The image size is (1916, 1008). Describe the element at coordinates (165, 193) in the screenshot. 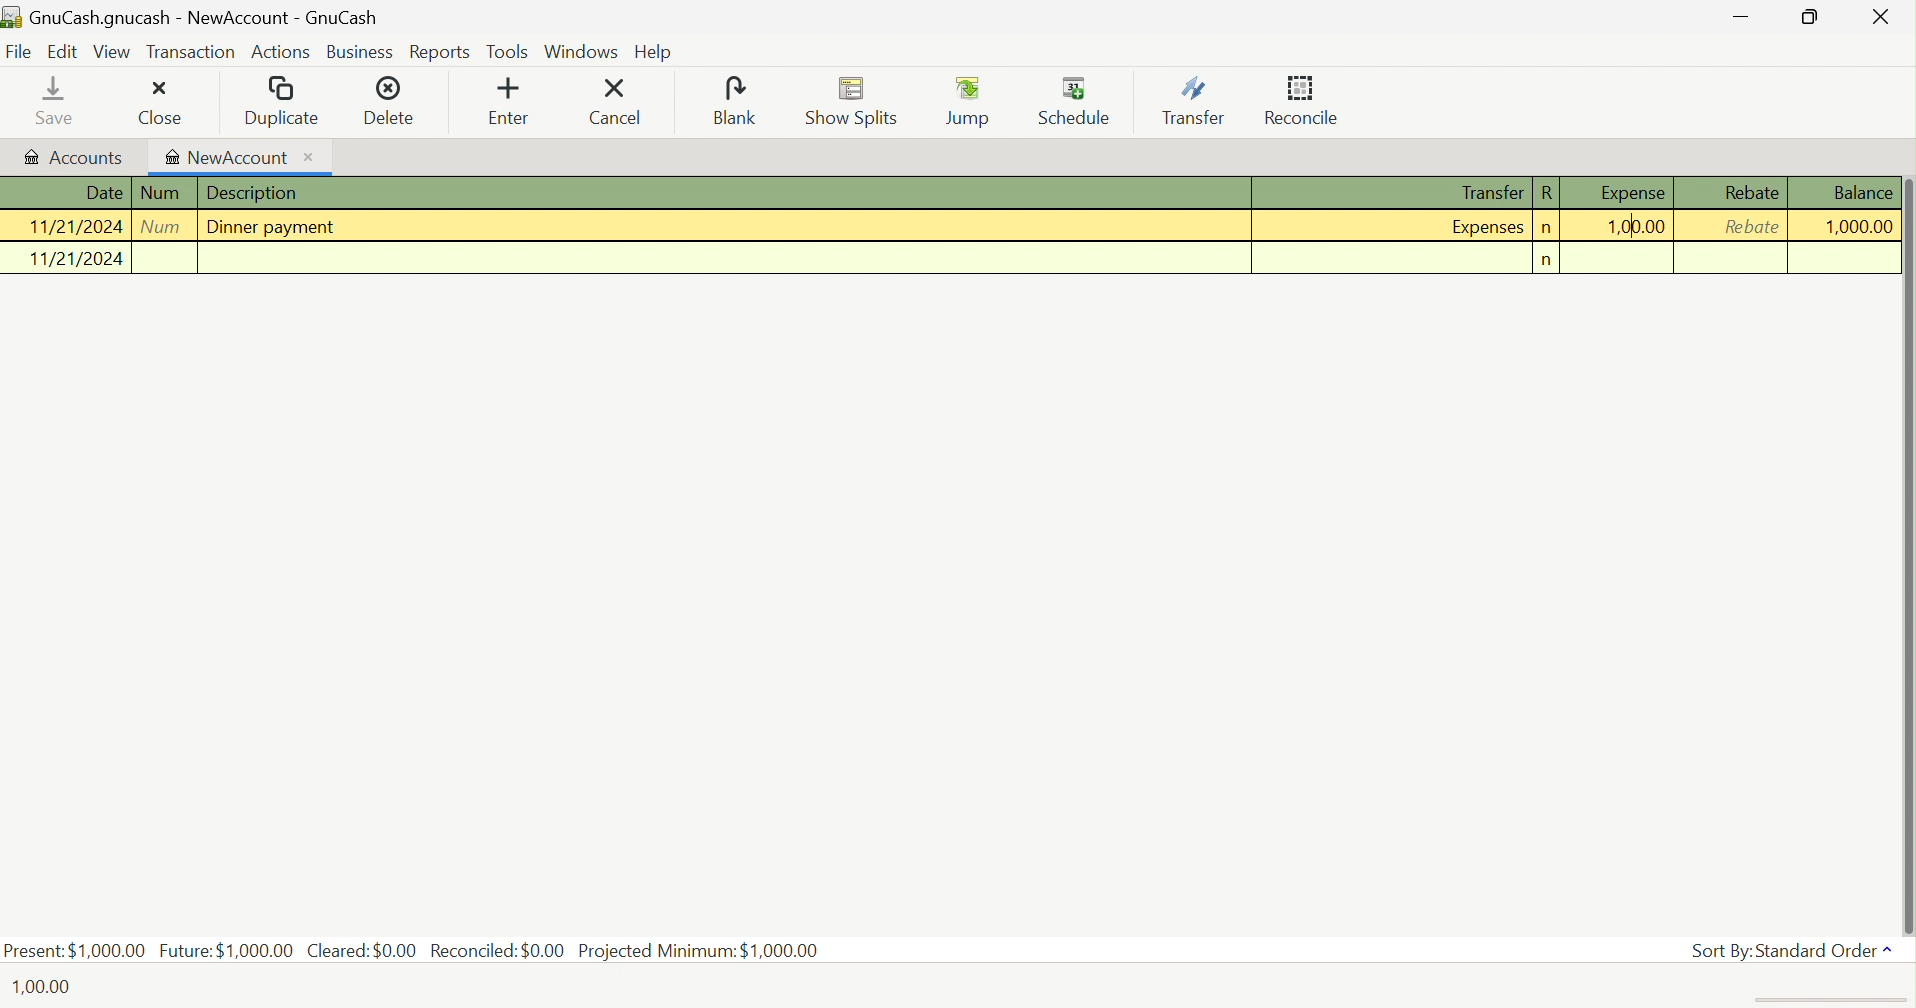

I see `Num` at that location.